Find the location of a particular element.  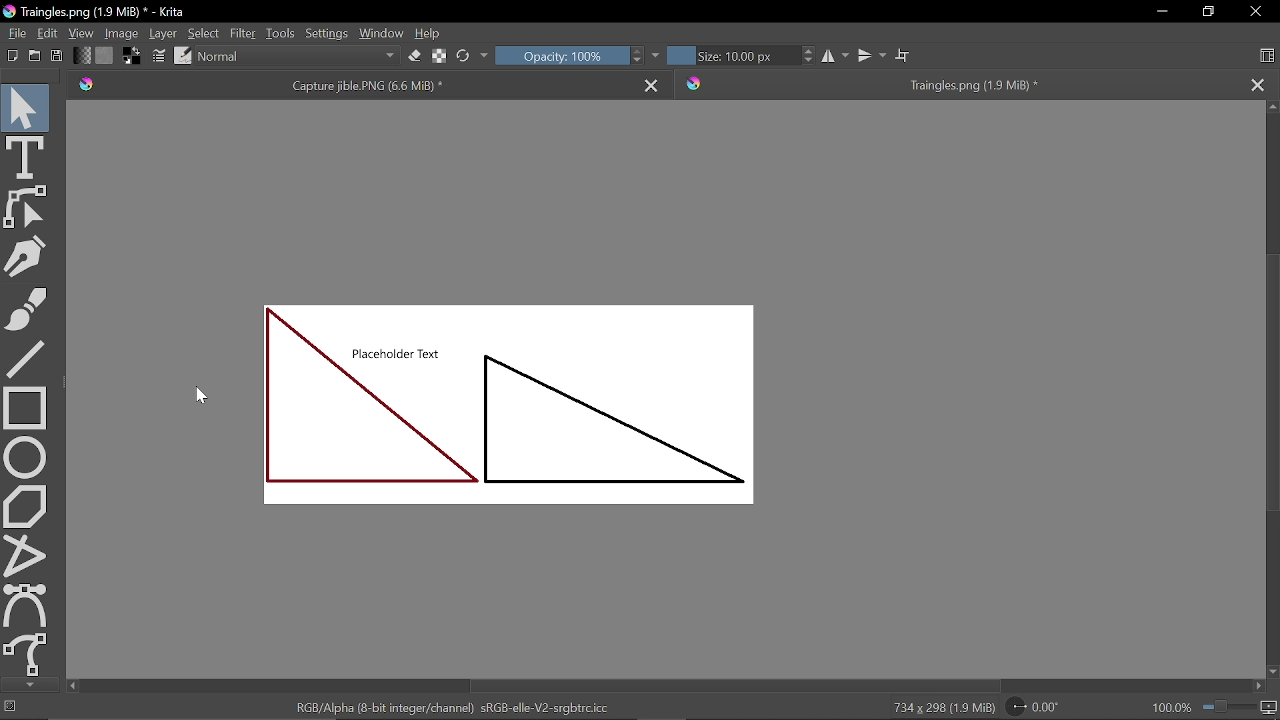

Close current tab is located at coordinates (654, 83).